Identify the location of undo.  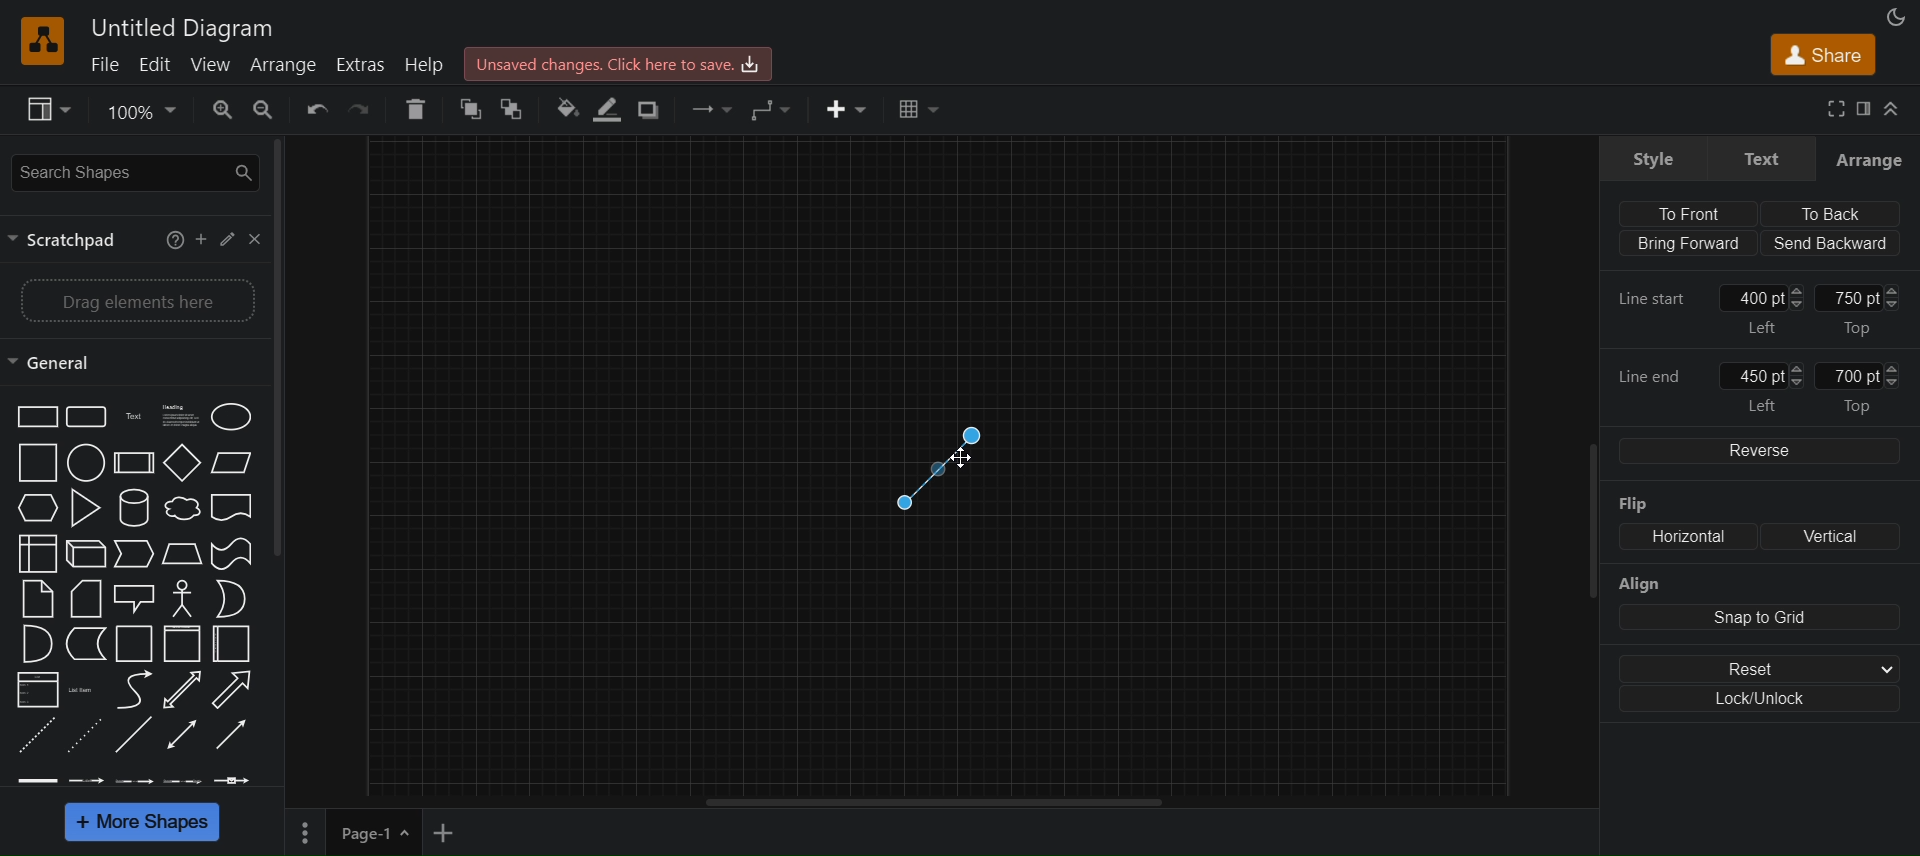
(322, 111).